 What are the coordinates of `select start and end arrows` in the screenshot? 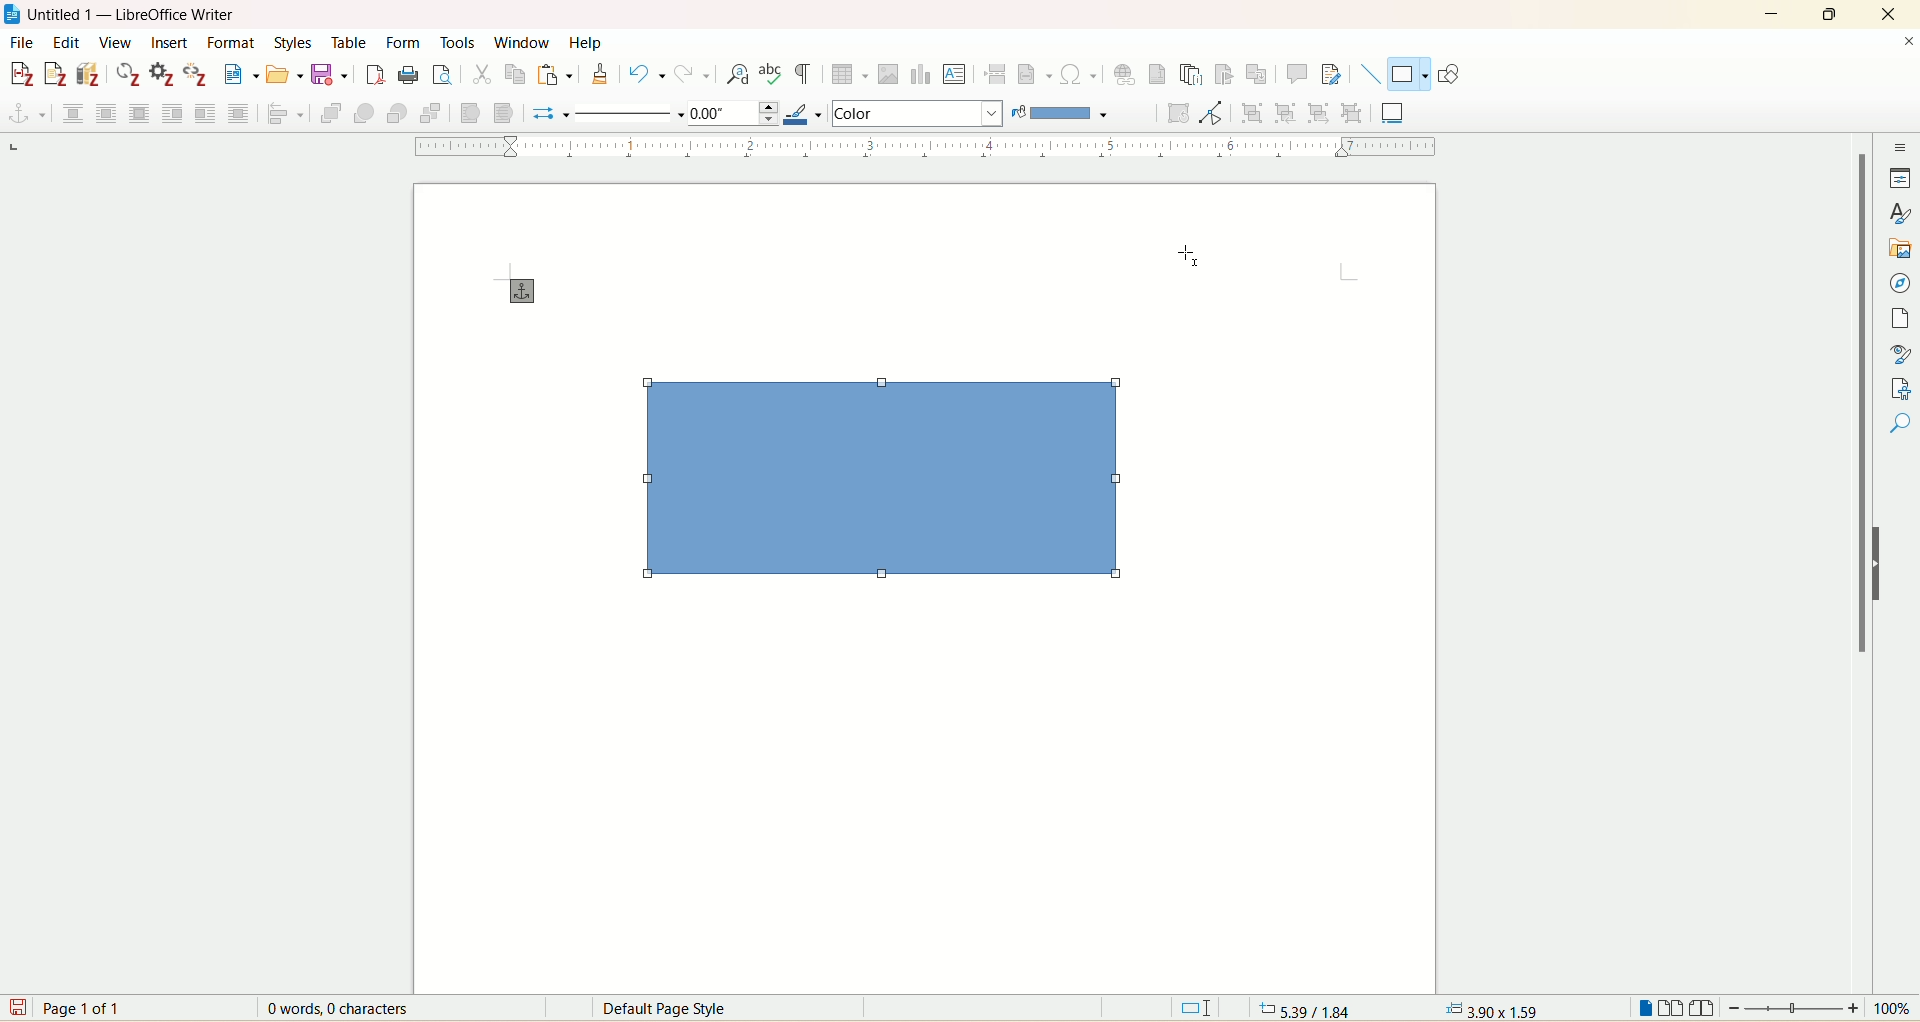 It's located at (552, 114).